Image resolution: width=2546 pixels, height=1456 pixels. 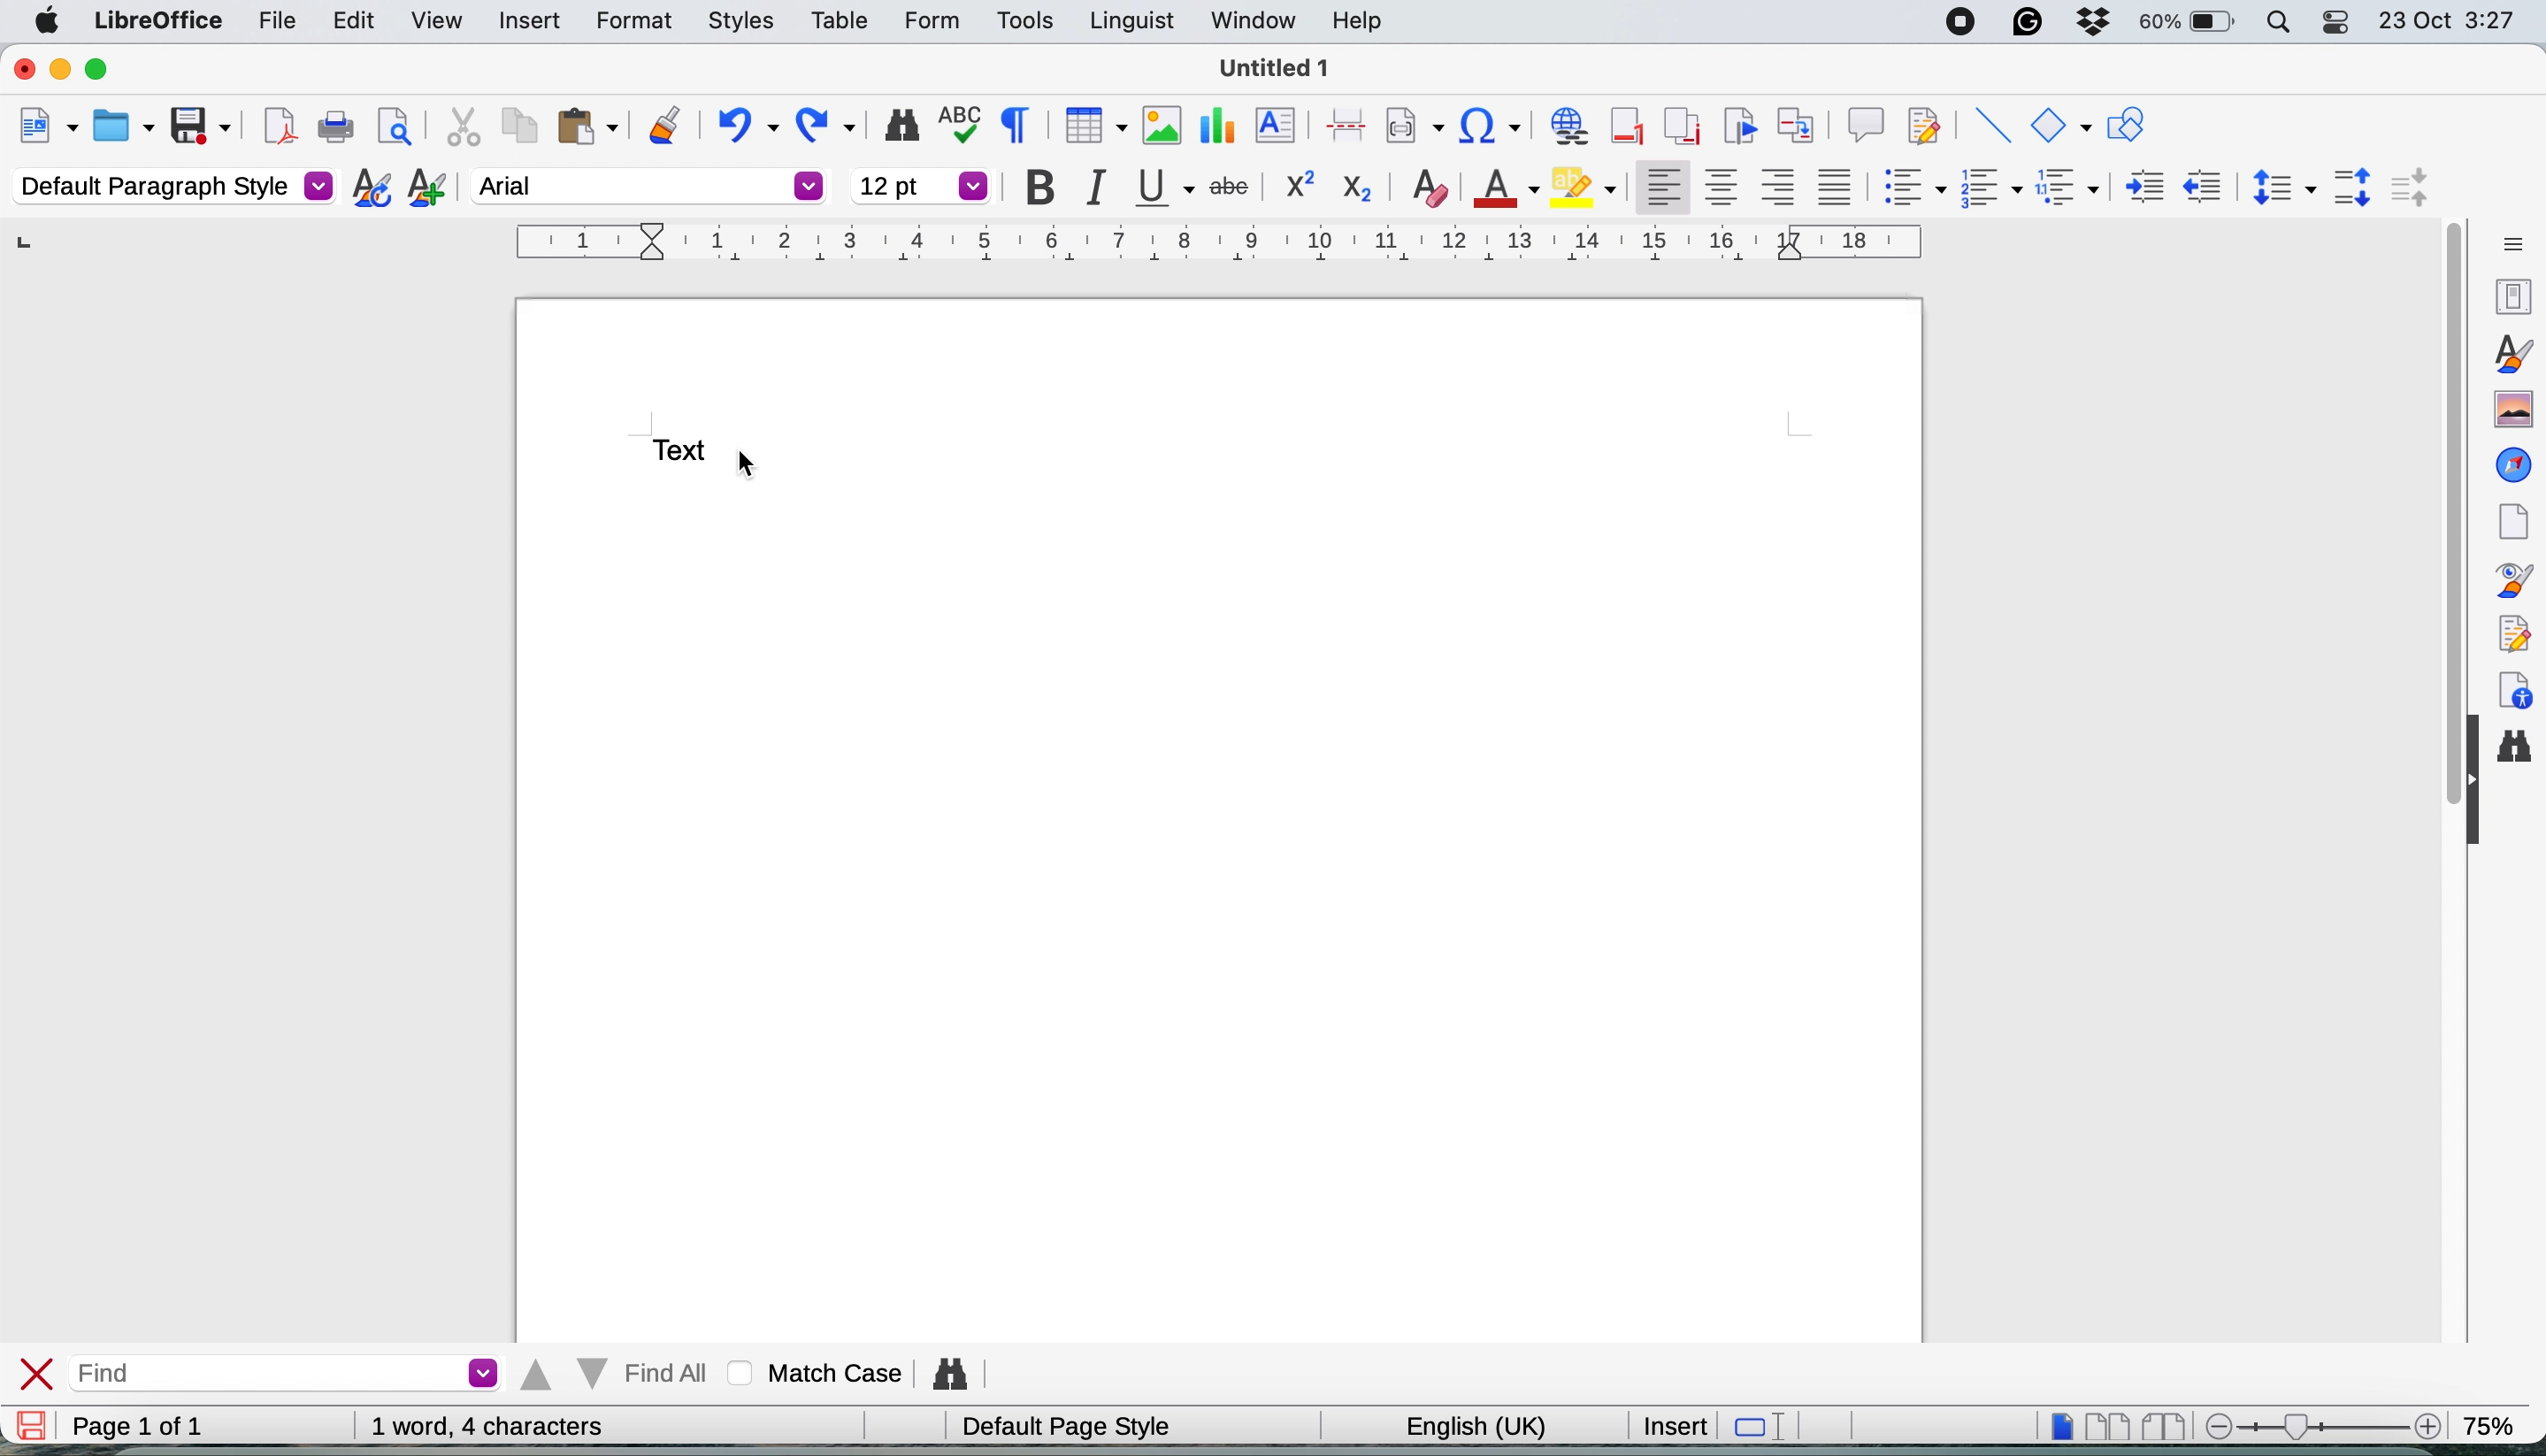 I want to click on insert cross reference, so click(x=1799, y=127).